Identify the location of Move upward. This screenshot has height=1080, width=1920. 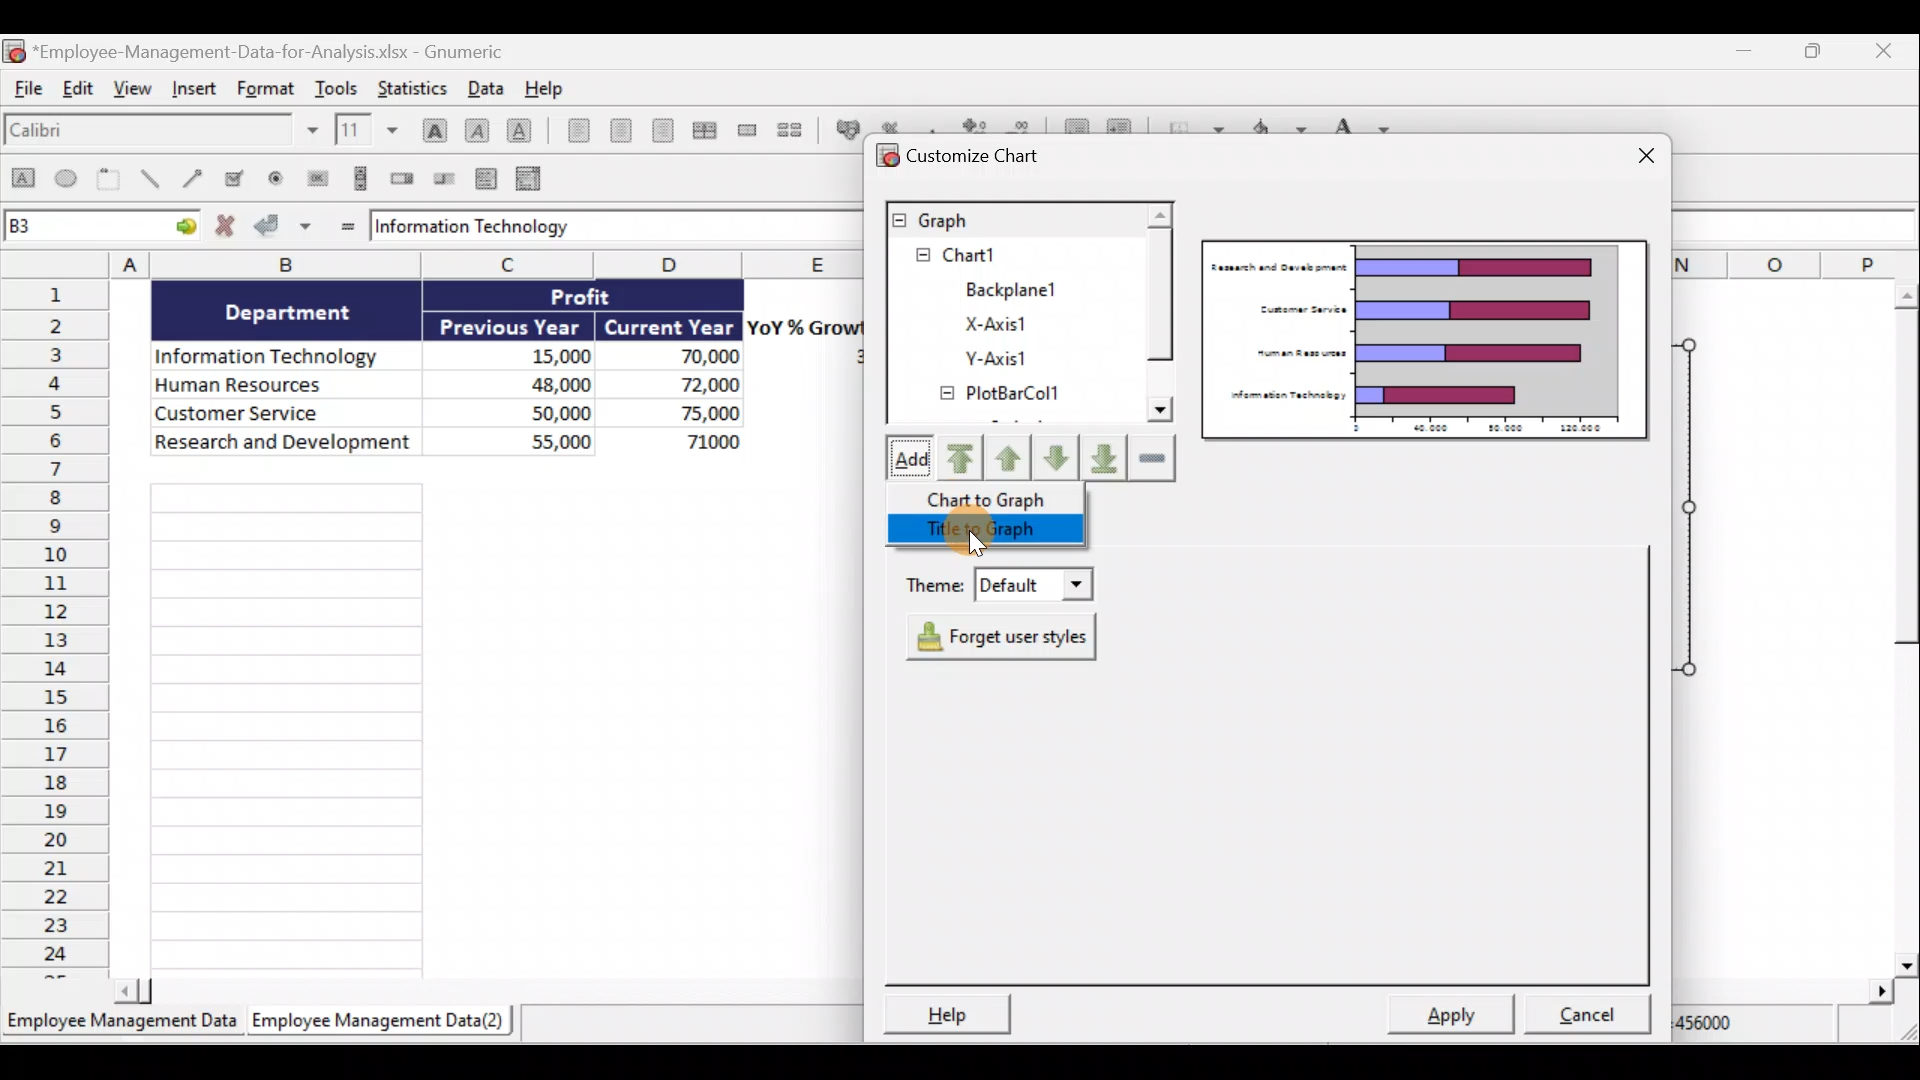
(959, 461).